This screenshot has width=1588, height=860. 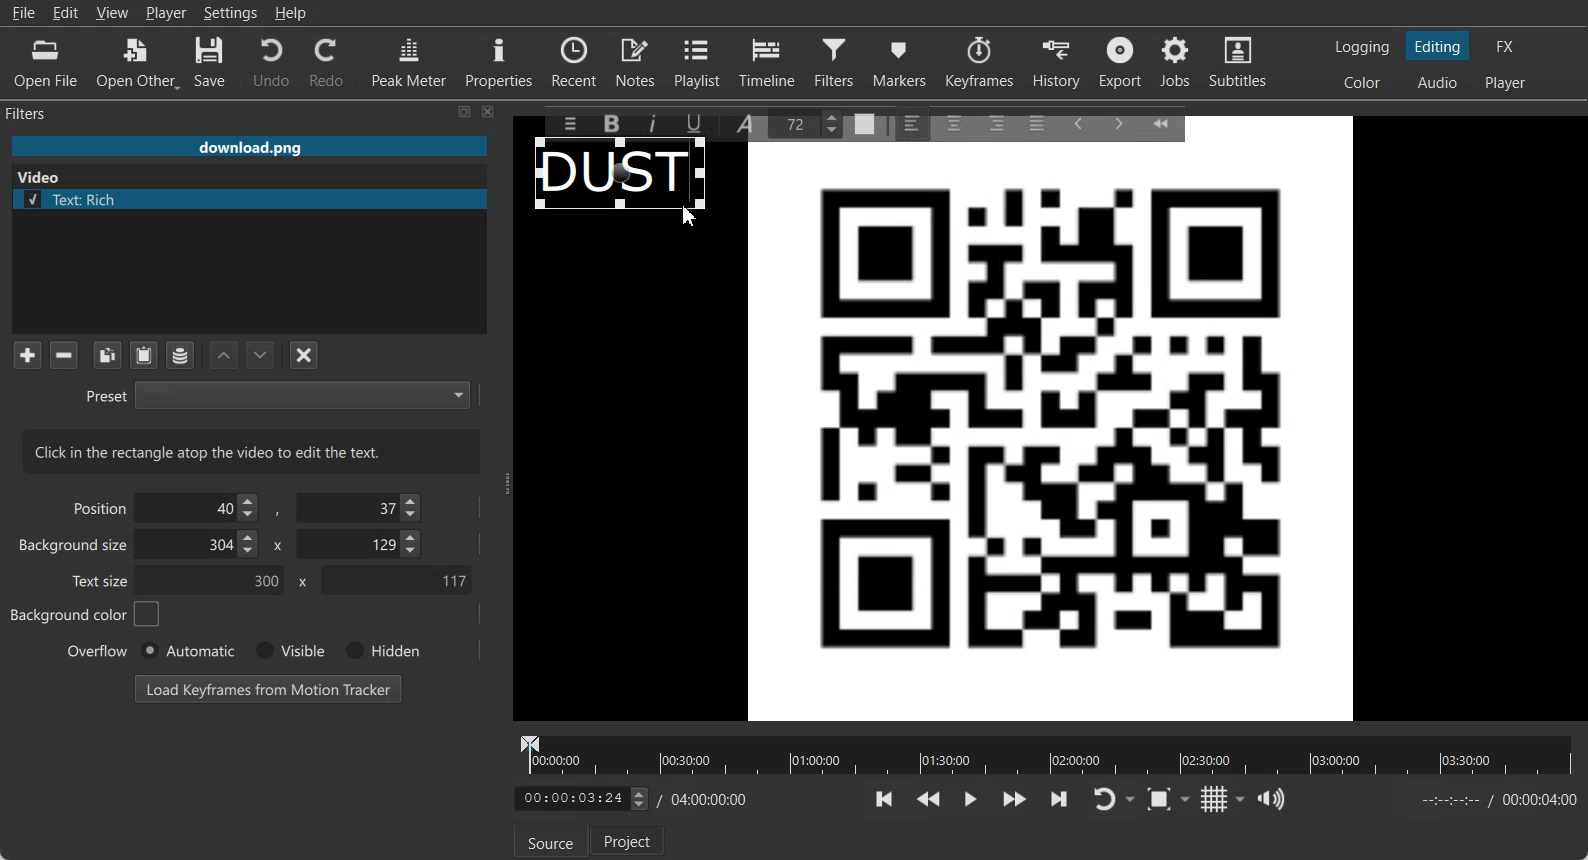 What do you see at coordinates (689, 216) in the screenshot?
I see `Cursor` at bounding box center [689, 216].